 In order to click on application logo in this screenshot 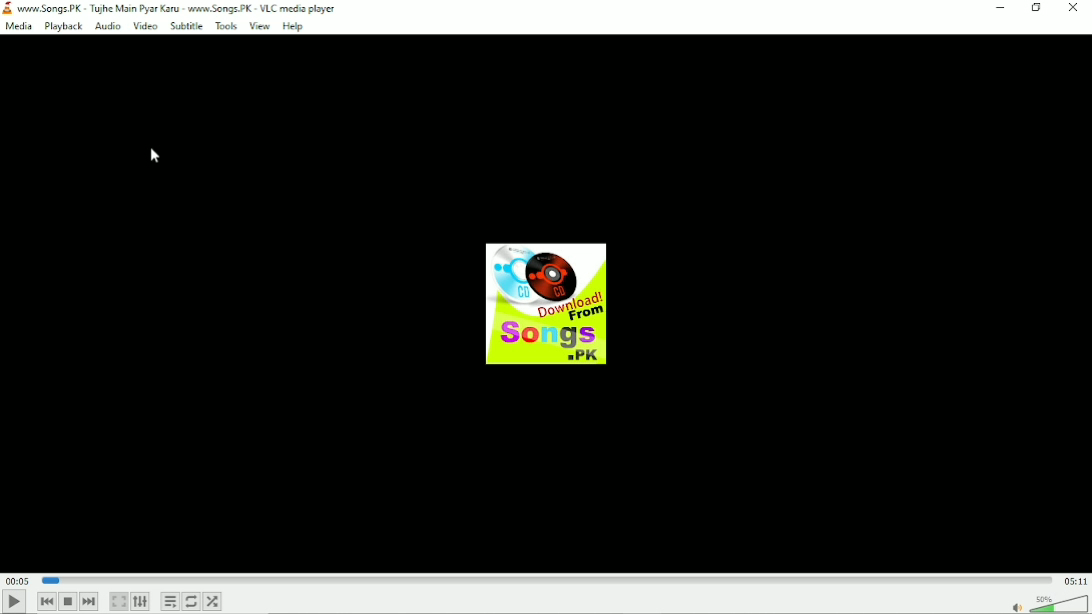, I will do `click(8, 9)`.